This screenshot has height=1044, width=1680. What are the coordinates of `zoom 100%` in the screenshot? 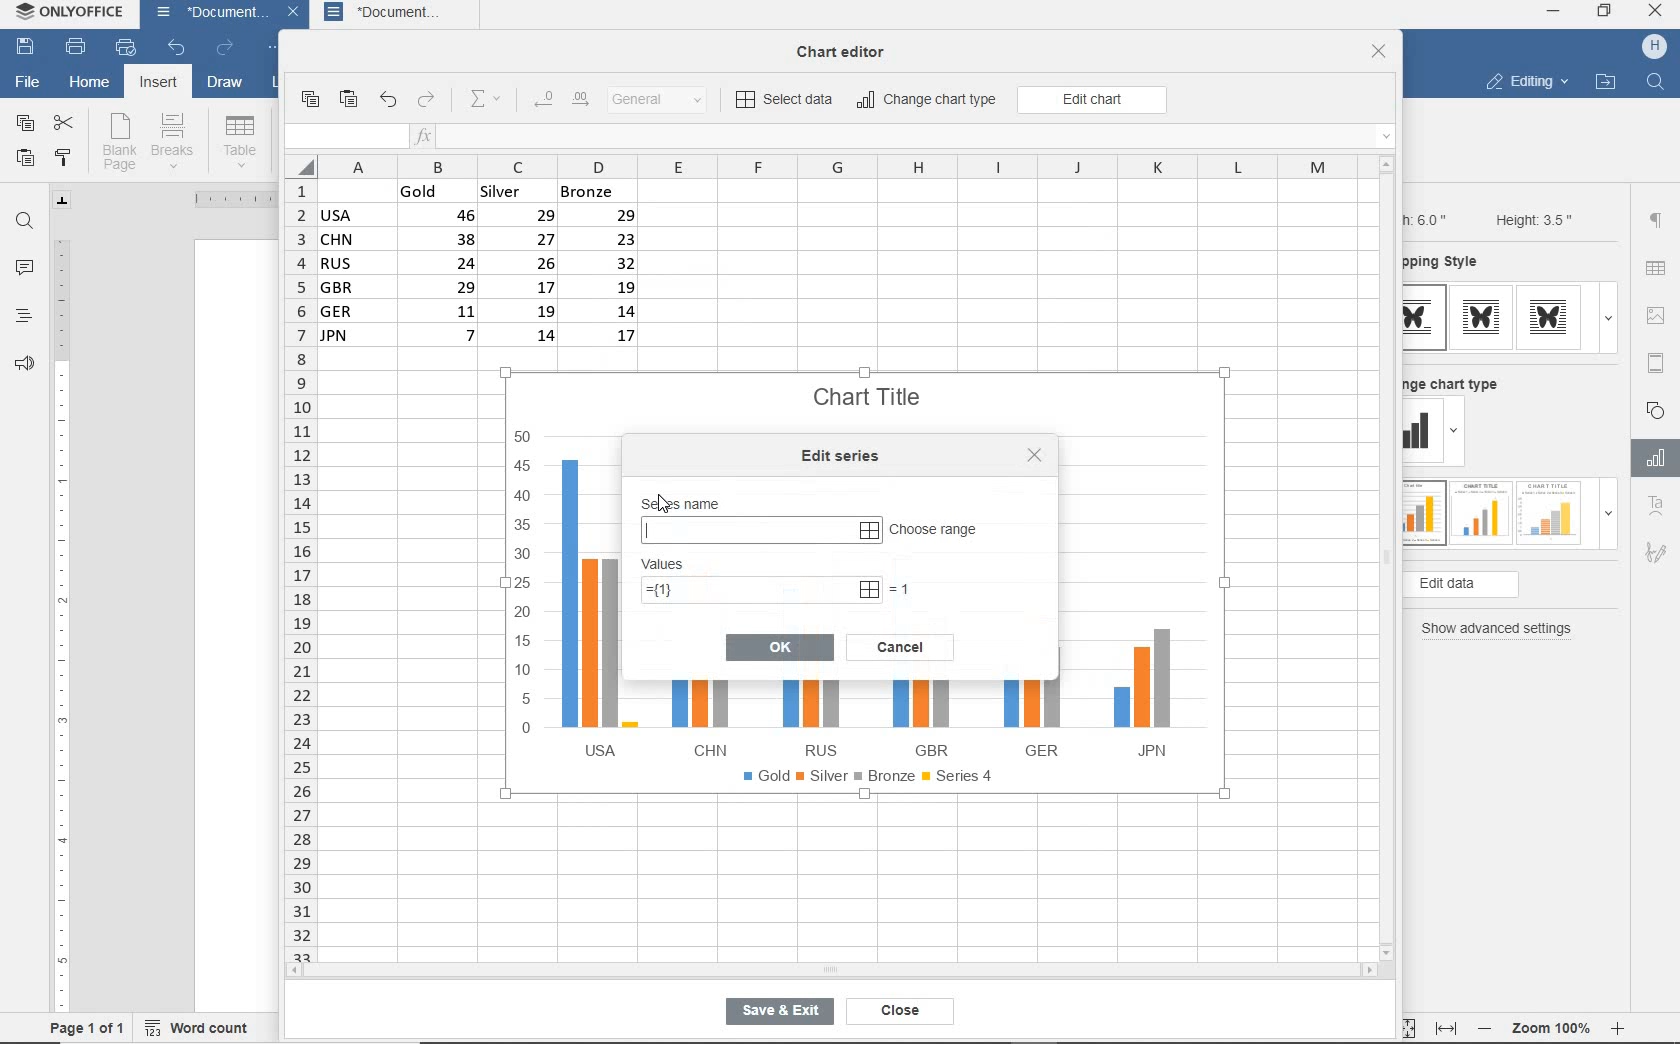 It's located at (1555, 1025).